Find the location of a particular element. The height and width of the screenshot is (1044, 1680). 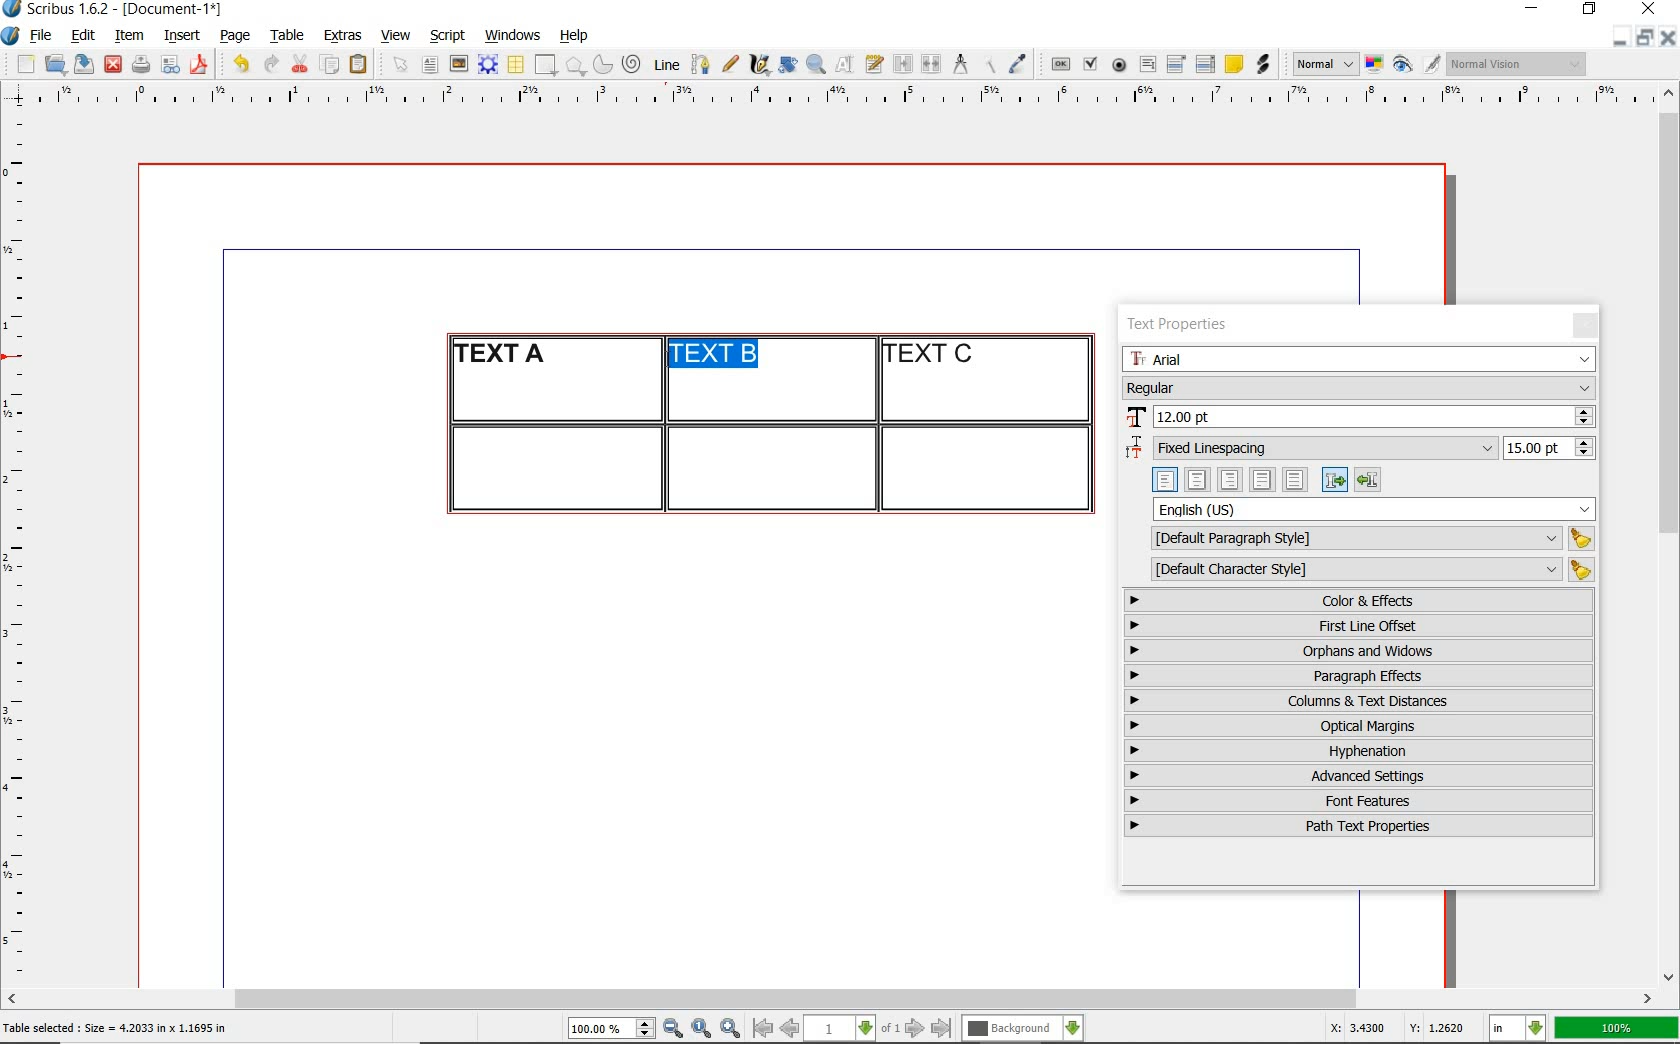

link annotation is located at coordinates (1265, 64).